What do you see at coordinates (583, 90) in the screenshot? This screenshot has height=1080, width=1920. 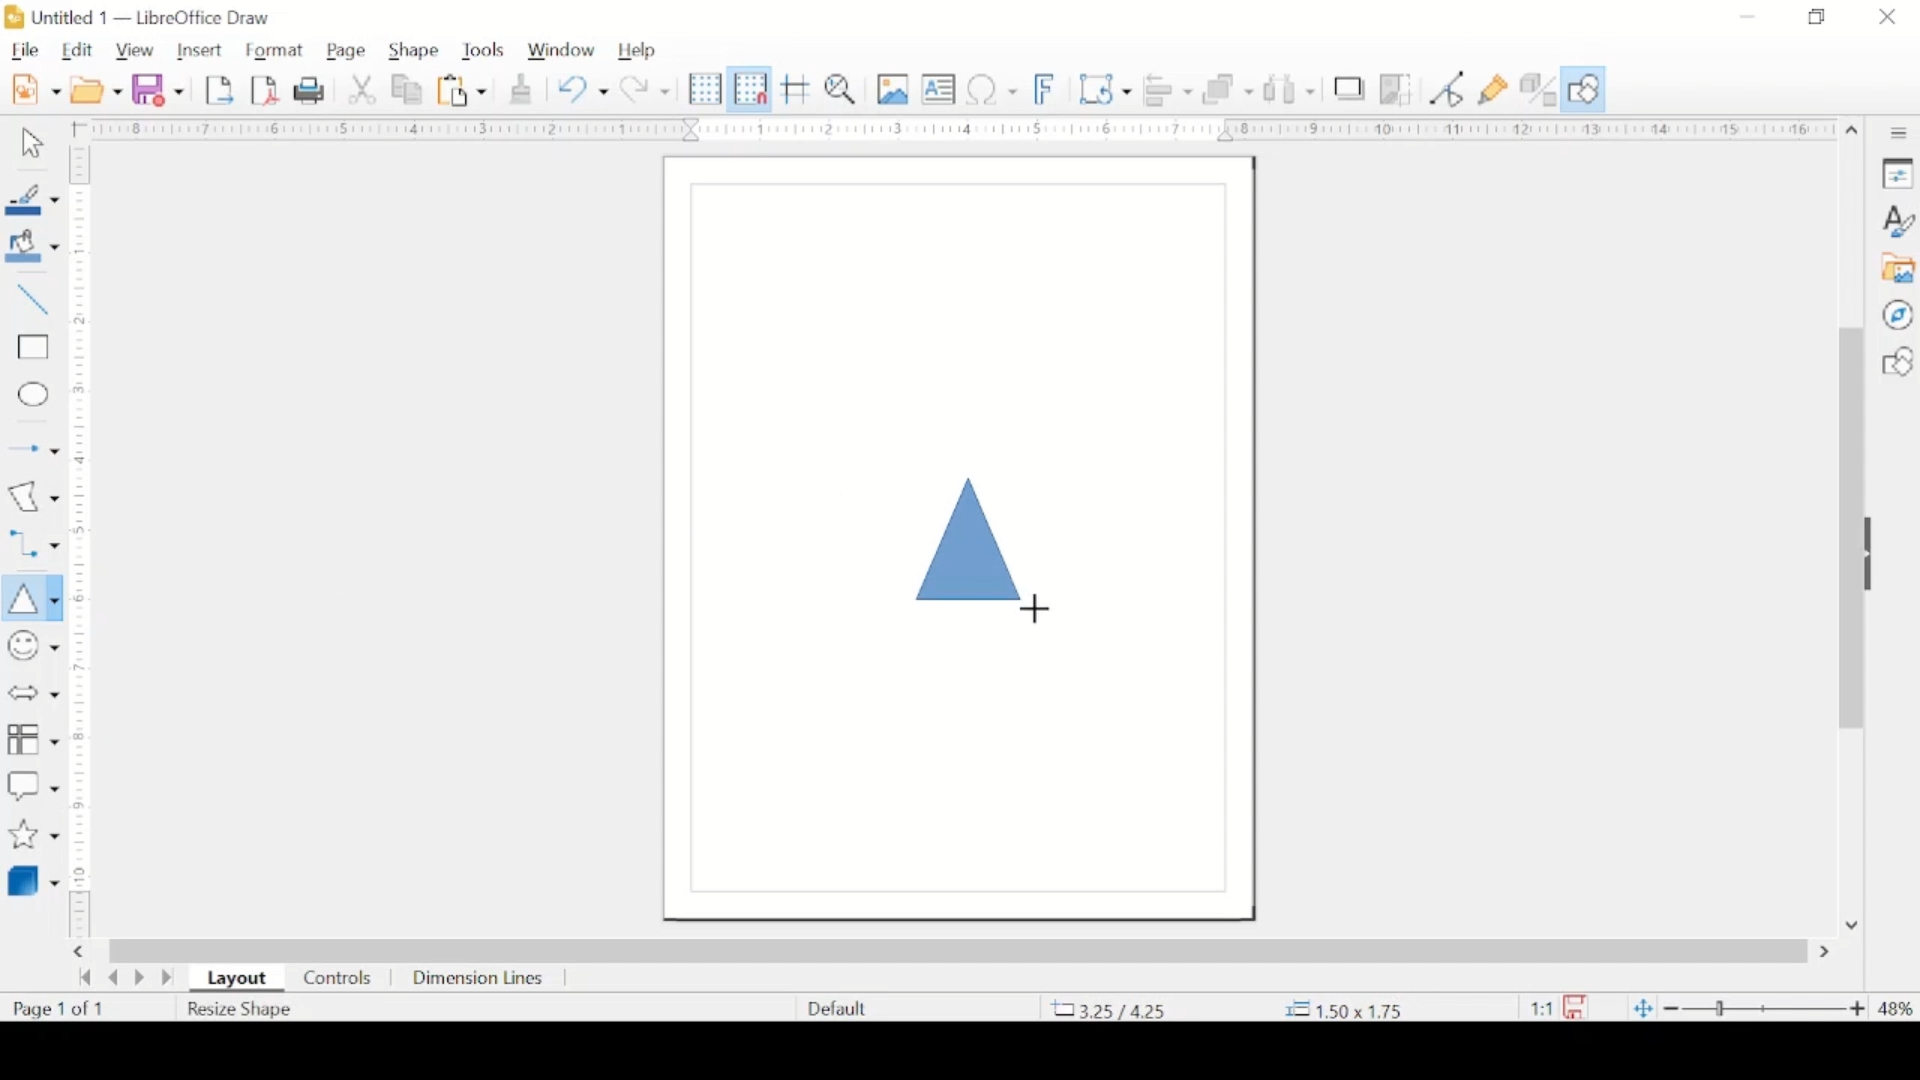 I see `undo` at bounding box center [583, 90].